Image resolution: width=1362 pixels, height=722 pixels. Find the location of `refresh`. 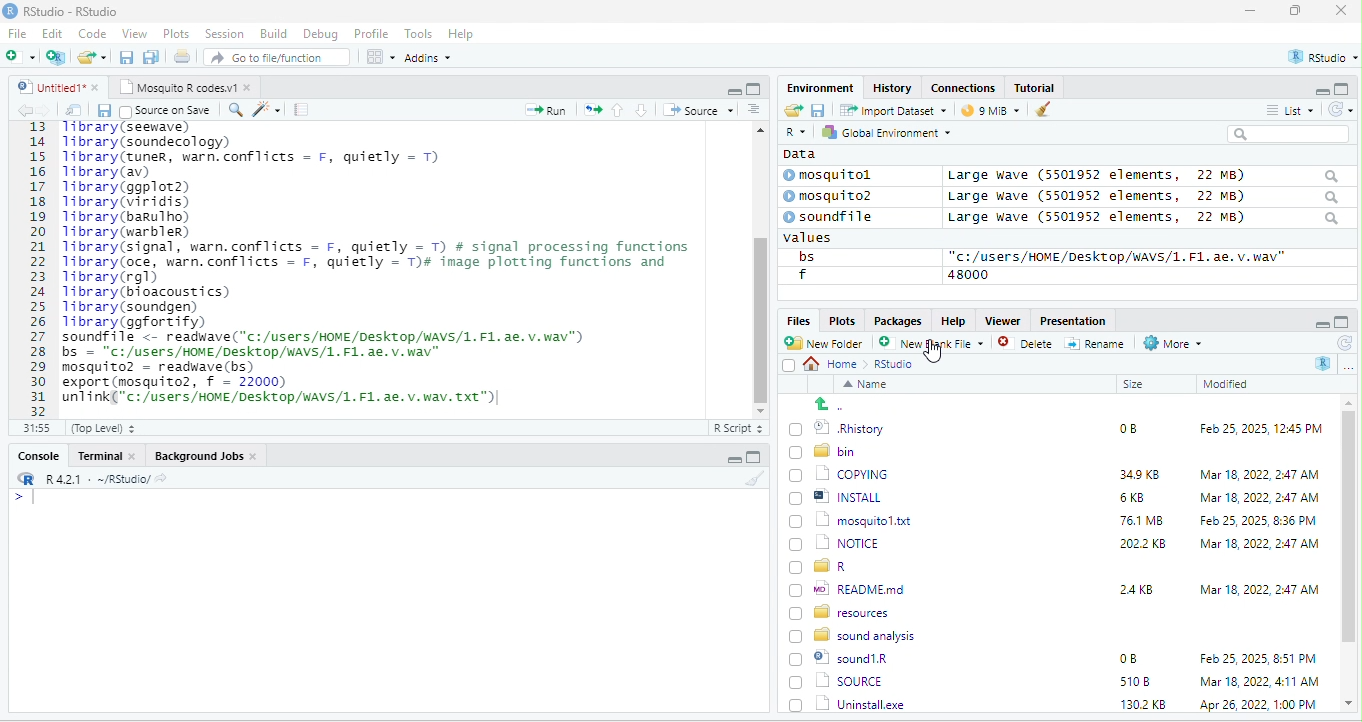

refresh is located at coordinates (1343, 343).